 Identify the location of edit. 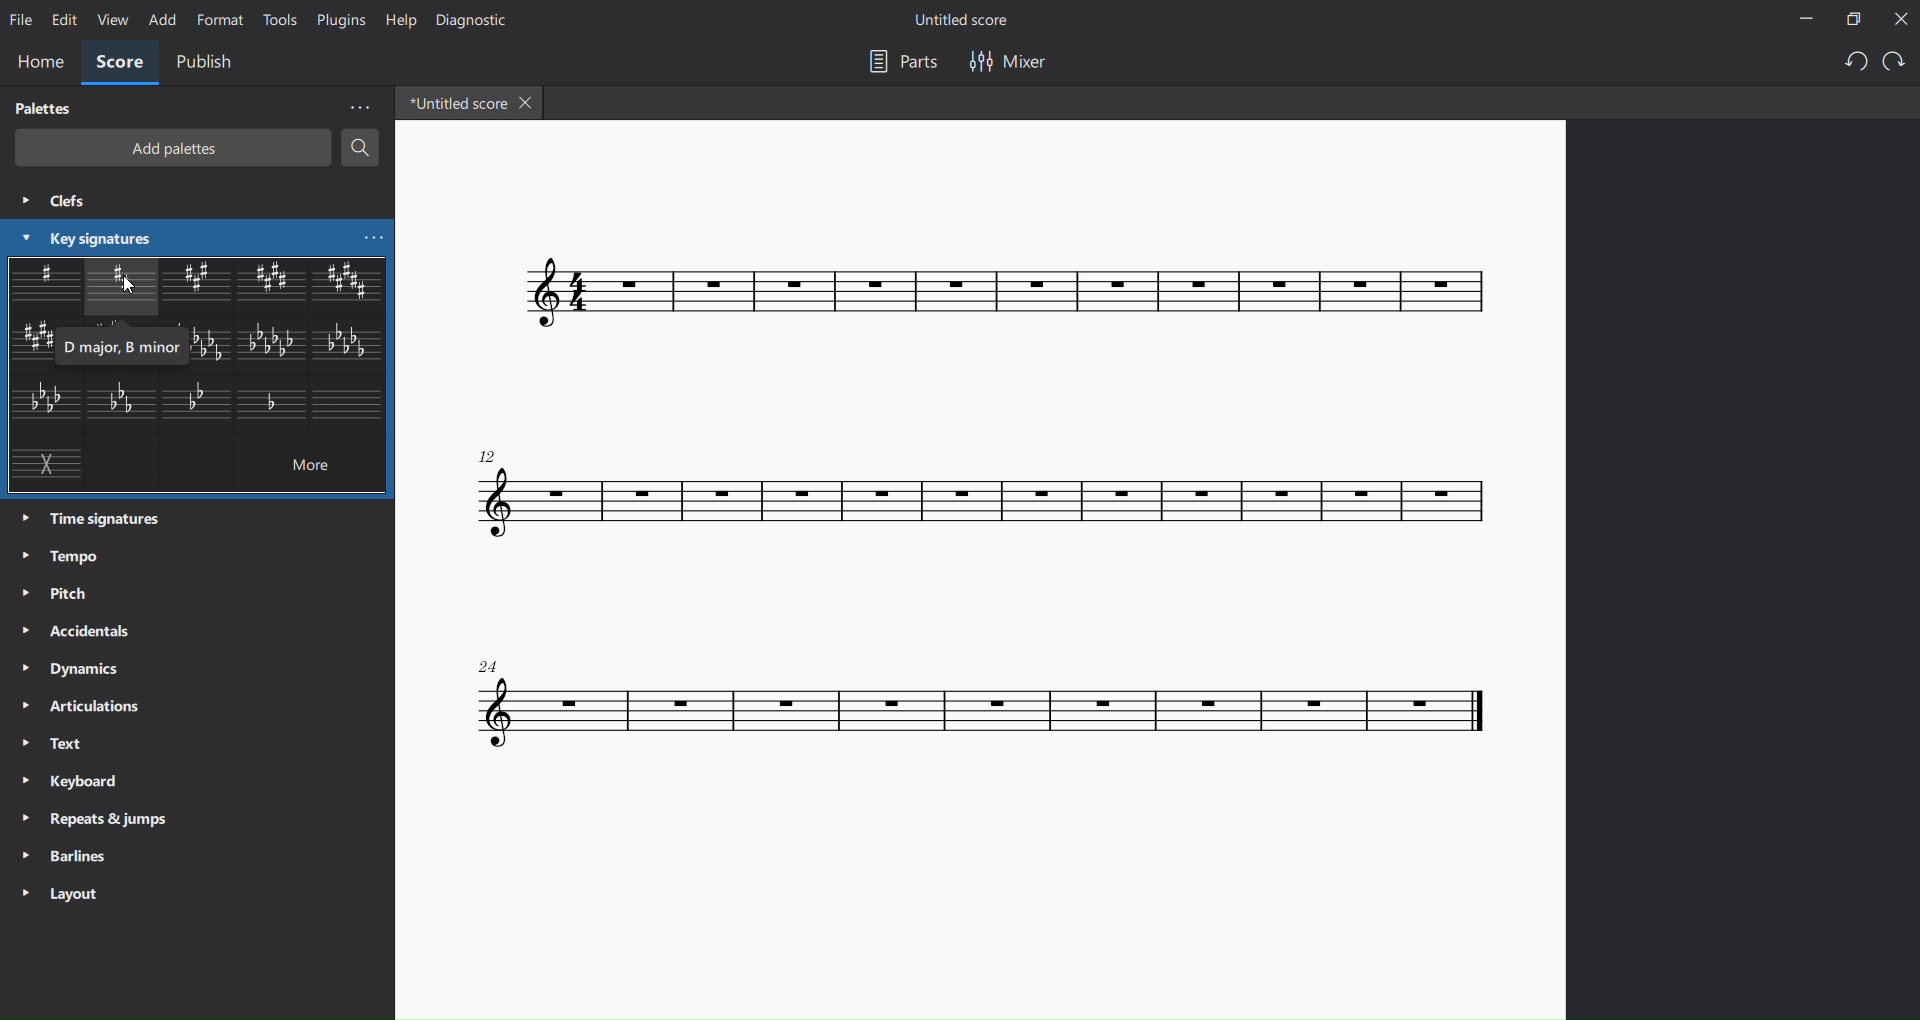
(62, 18).